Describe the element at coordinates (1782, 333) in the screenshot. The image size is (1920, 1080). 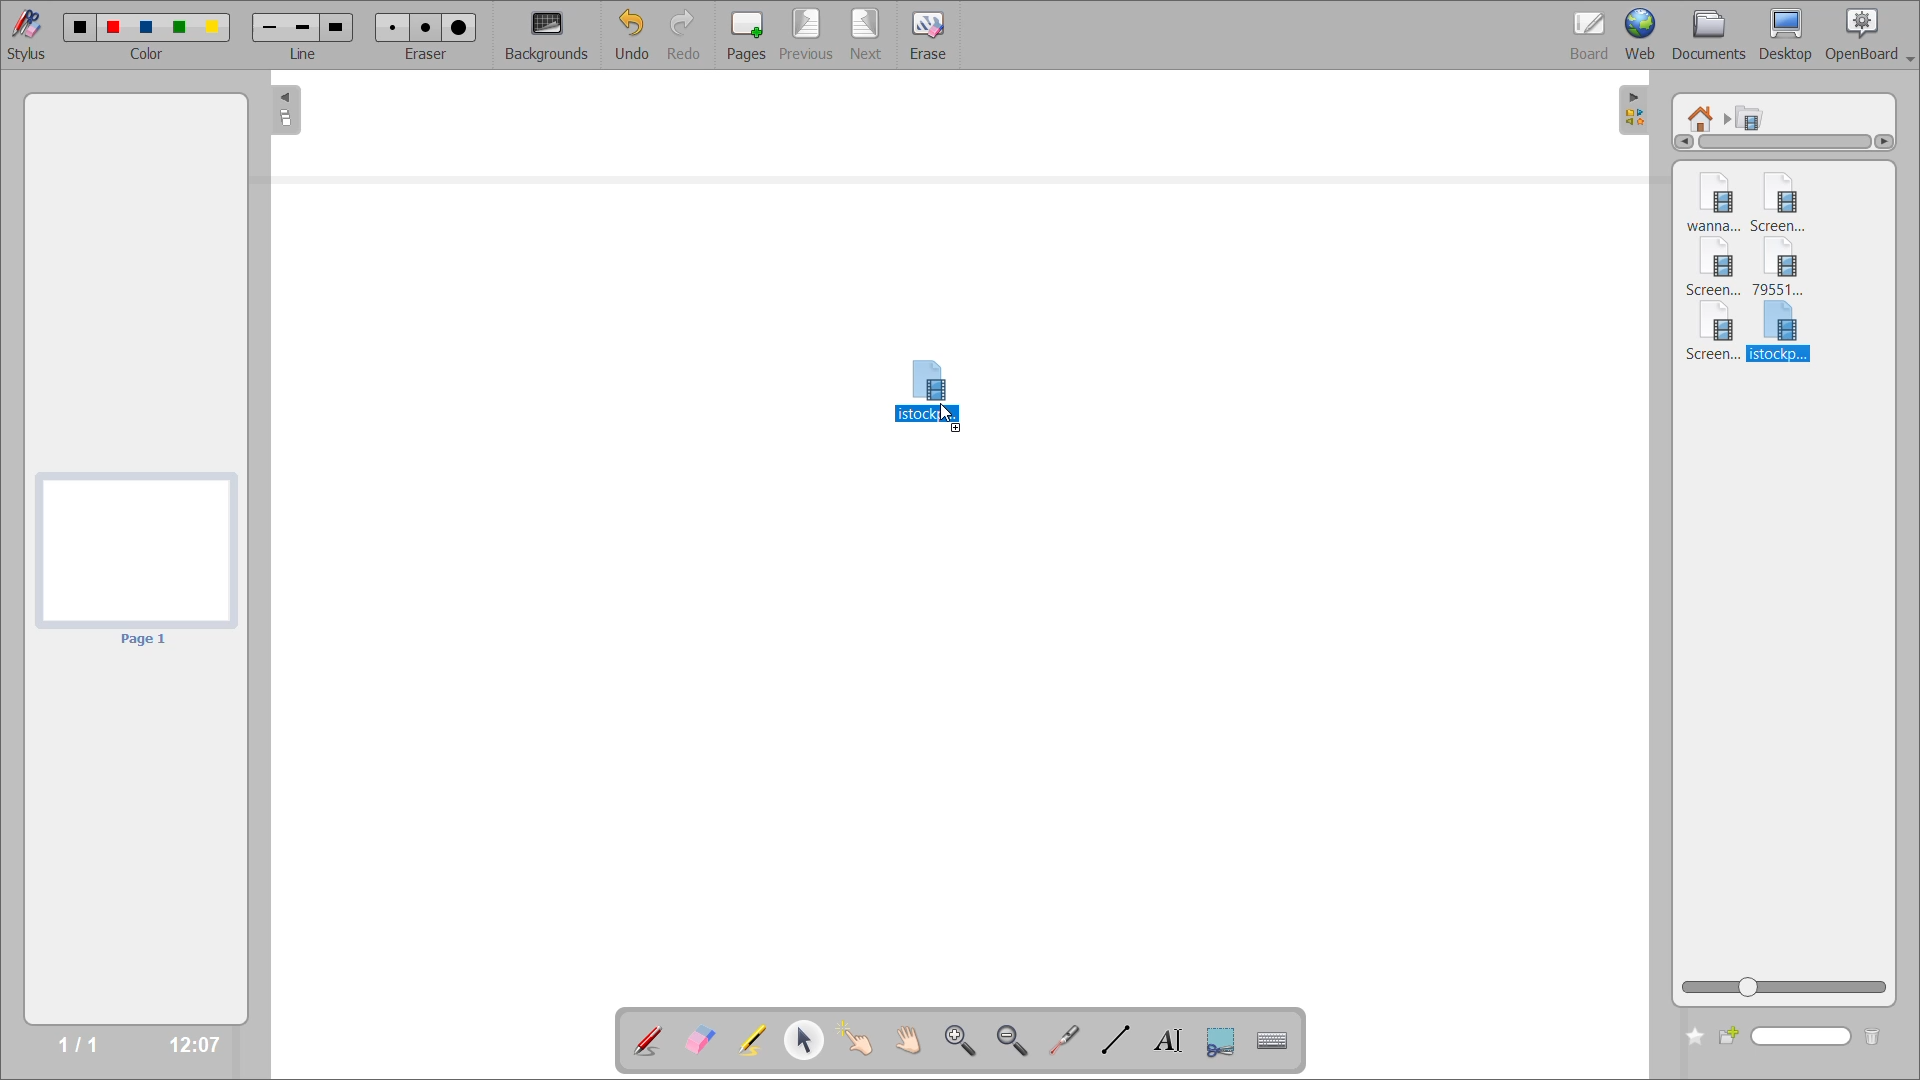
I see `video 6` at that location.